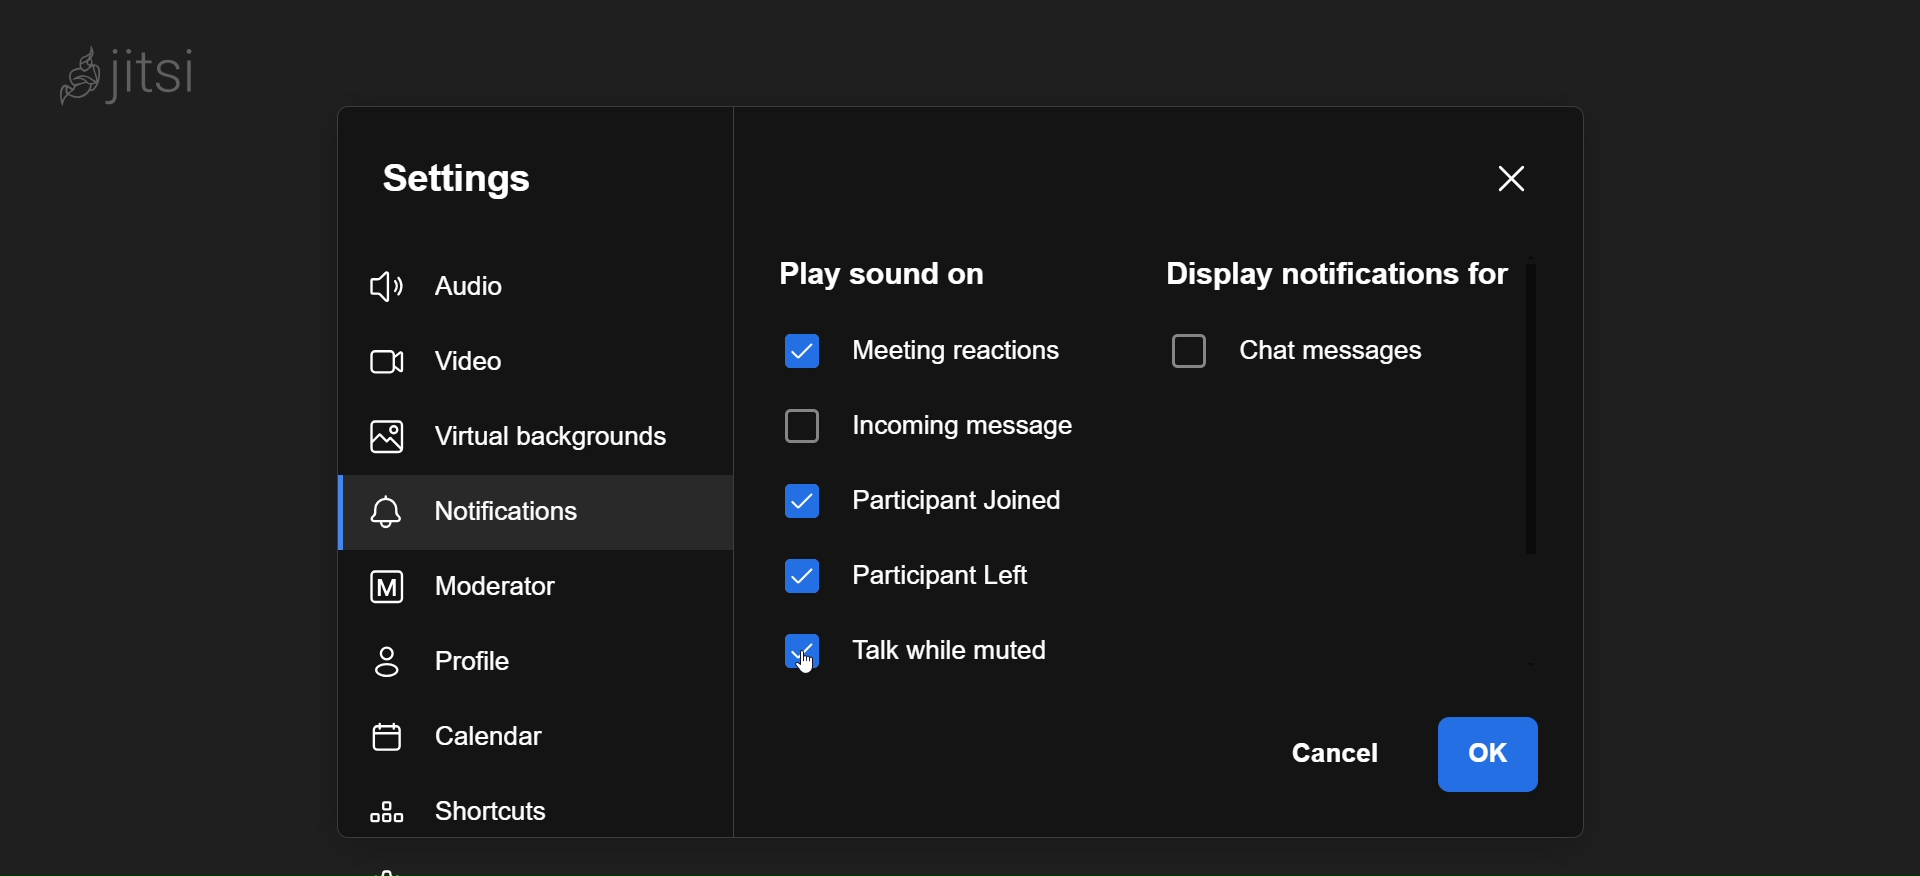 This screenshot has height=876, width=1920. What do you see at coordinates (496, 508) in the screenshot?
I see `notification` at bounding box center [496, 508].